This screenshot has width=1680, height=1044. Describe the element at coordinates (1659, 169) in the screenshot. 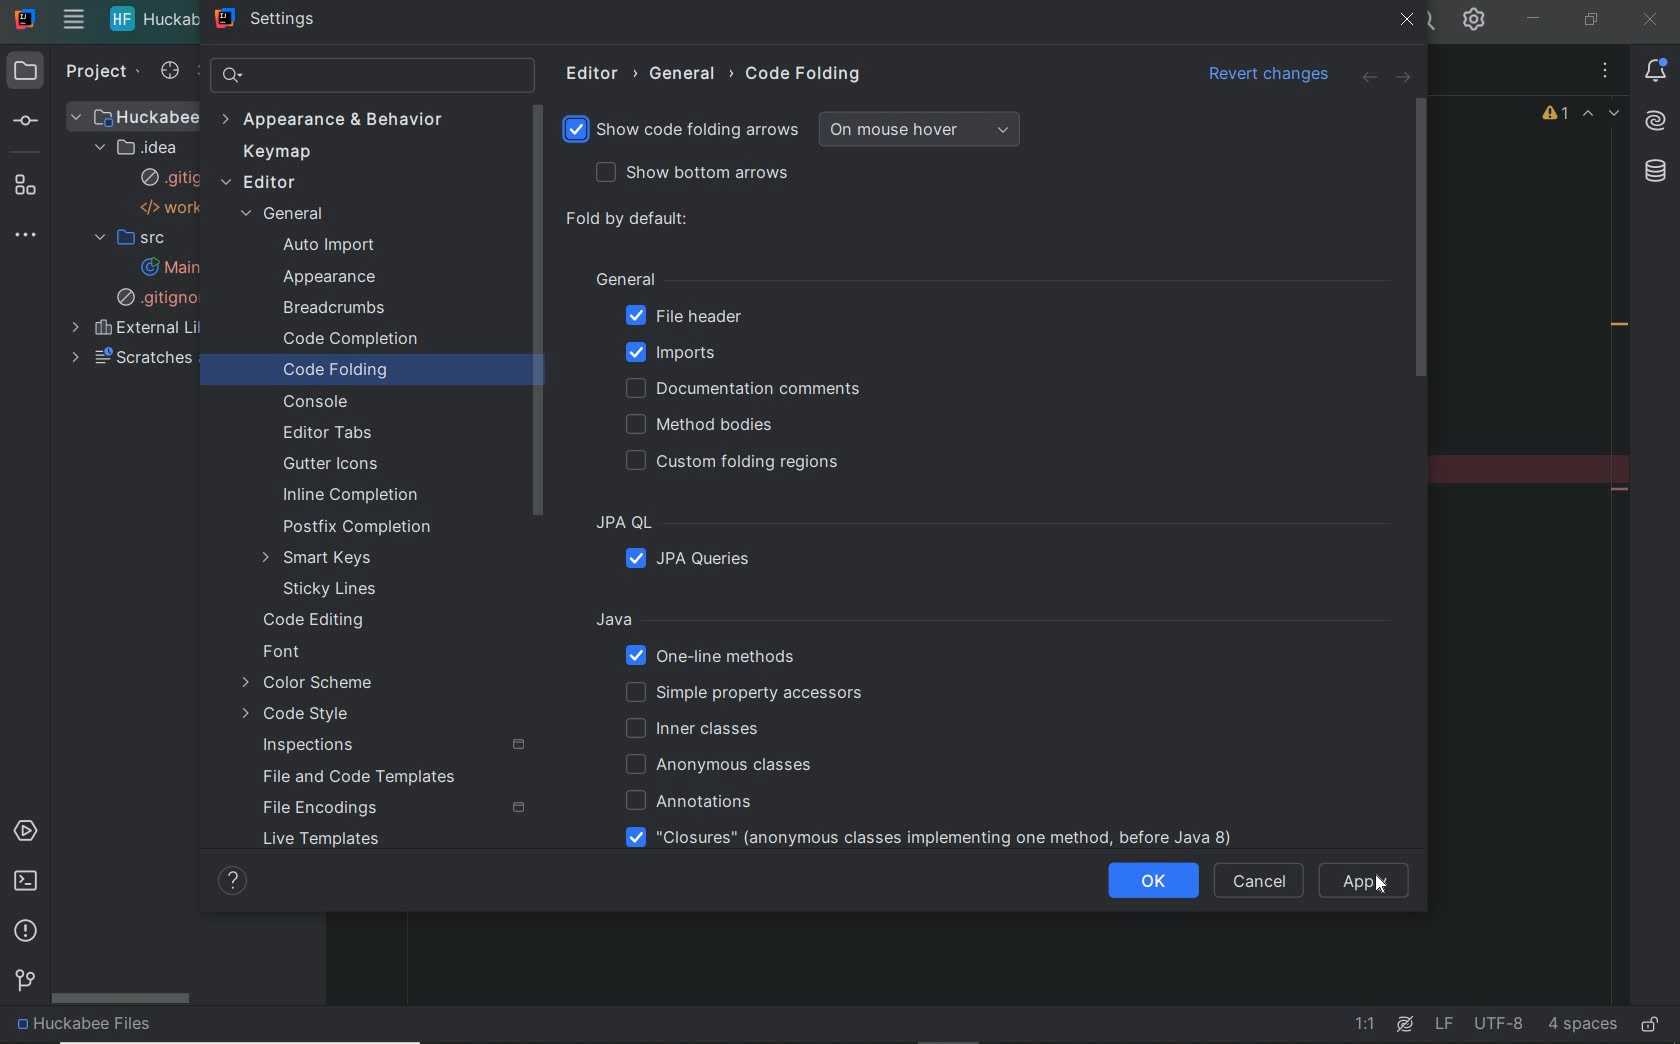

I see `database` at that location.